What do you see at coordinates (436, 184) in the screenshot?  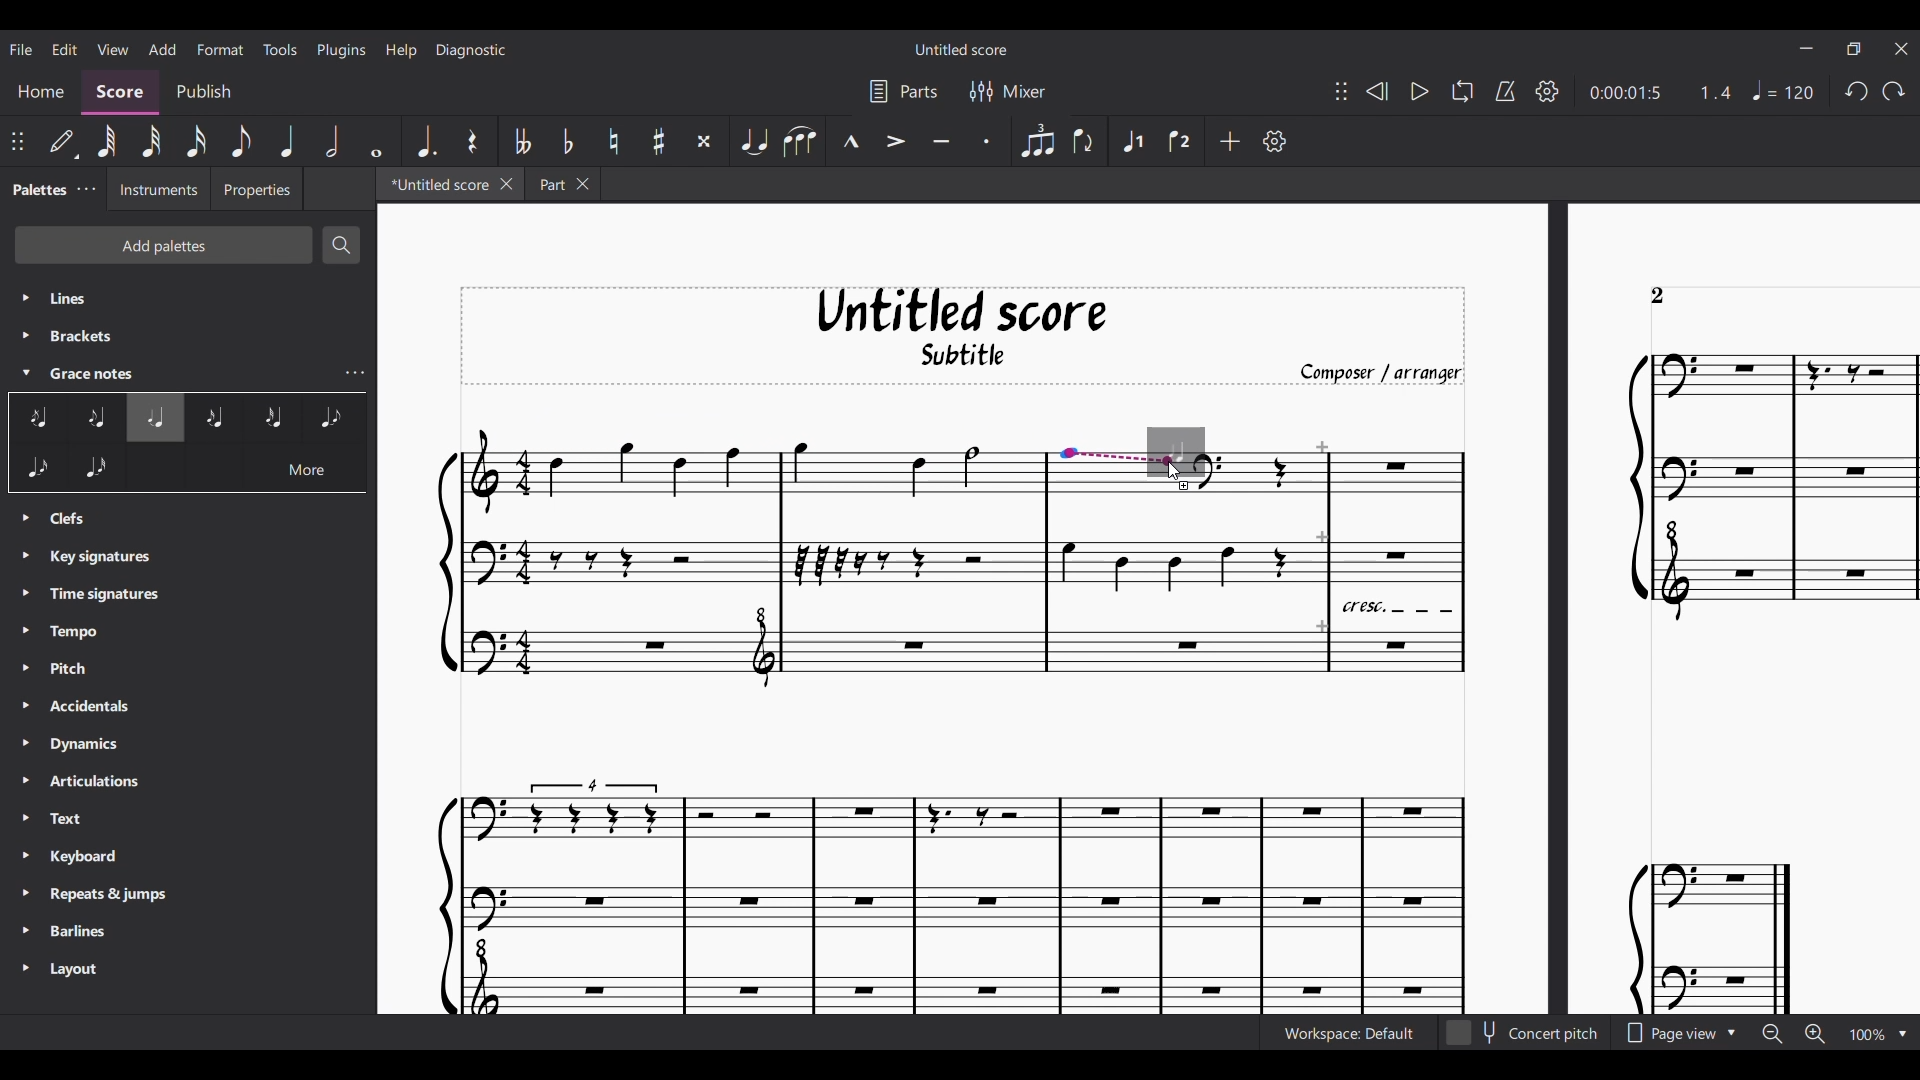 I see `Current tab` at bounding box center [436, 184].